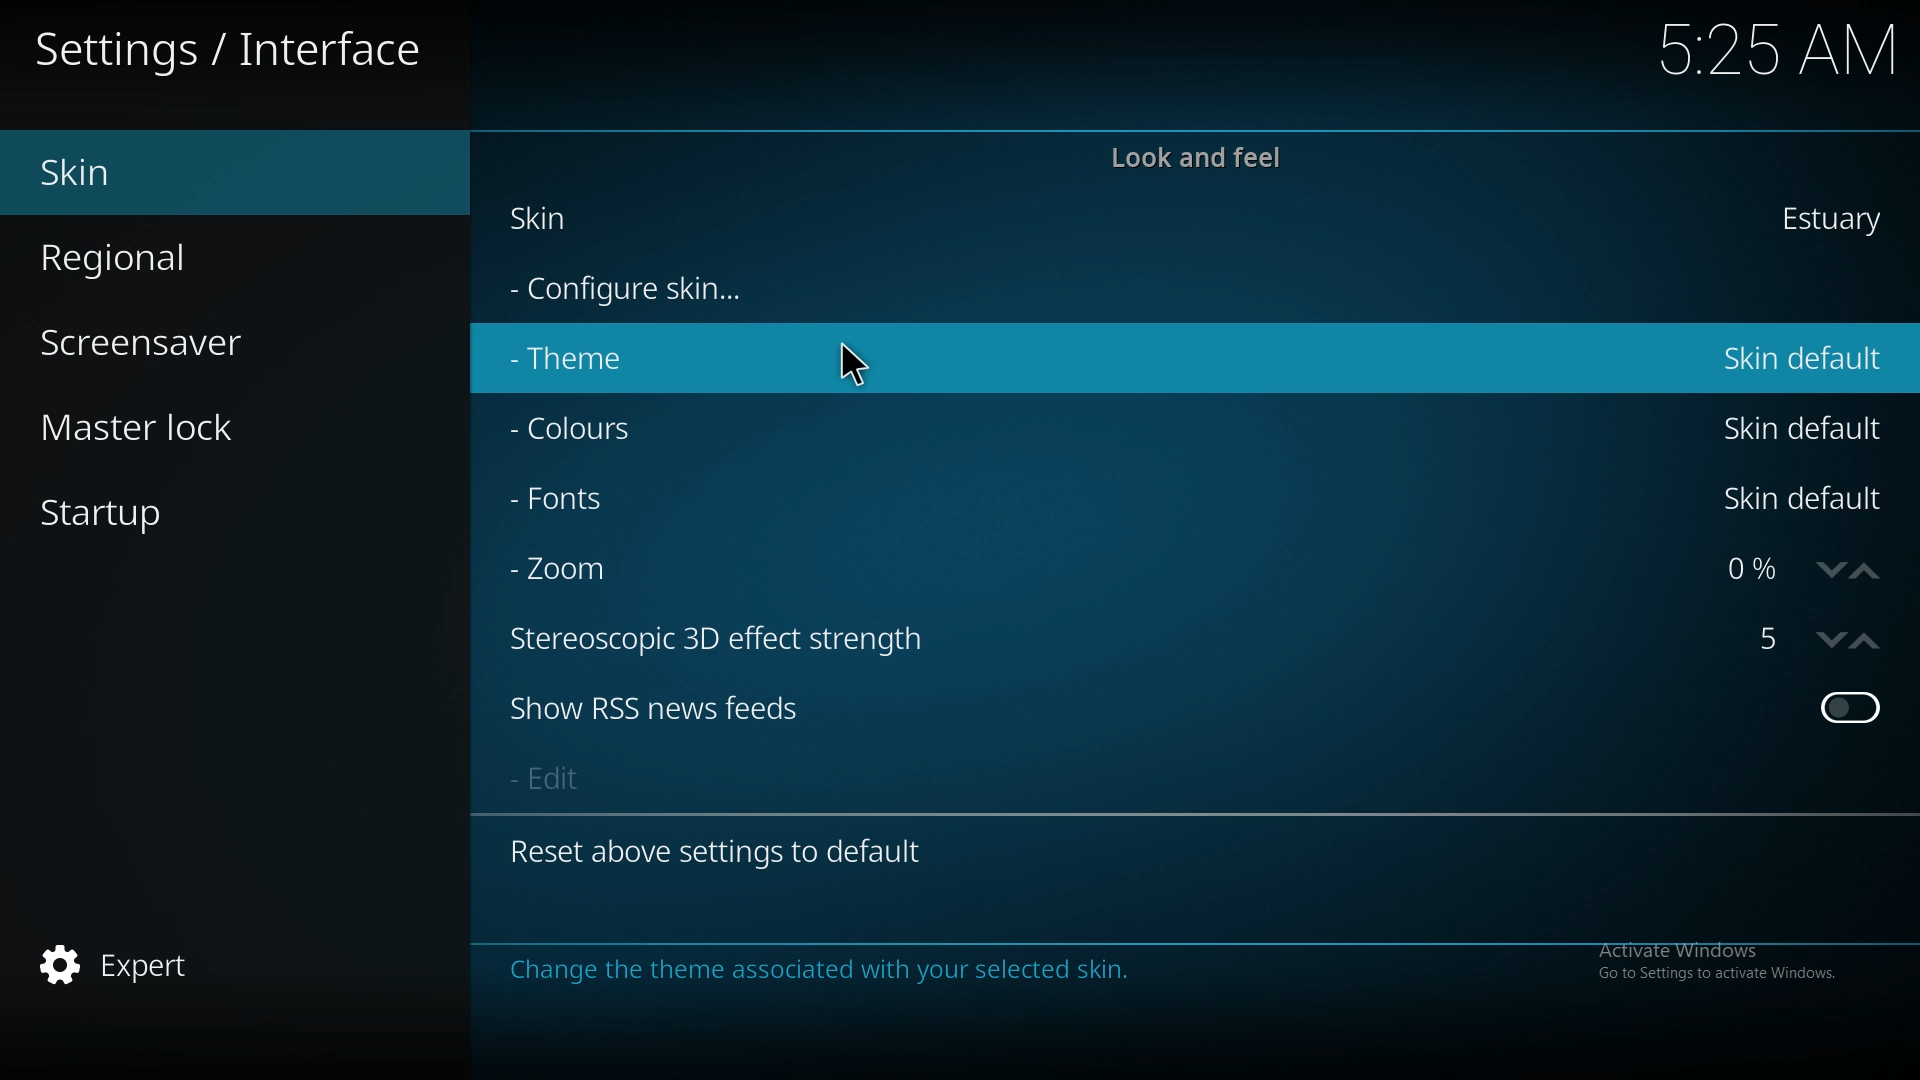 The width and height of the screenshot is (1920, 1080). What do you see at coordinates (1850, 711) in the screenshot?
I see `toggle on/off` at bounding box center [1850, 711].